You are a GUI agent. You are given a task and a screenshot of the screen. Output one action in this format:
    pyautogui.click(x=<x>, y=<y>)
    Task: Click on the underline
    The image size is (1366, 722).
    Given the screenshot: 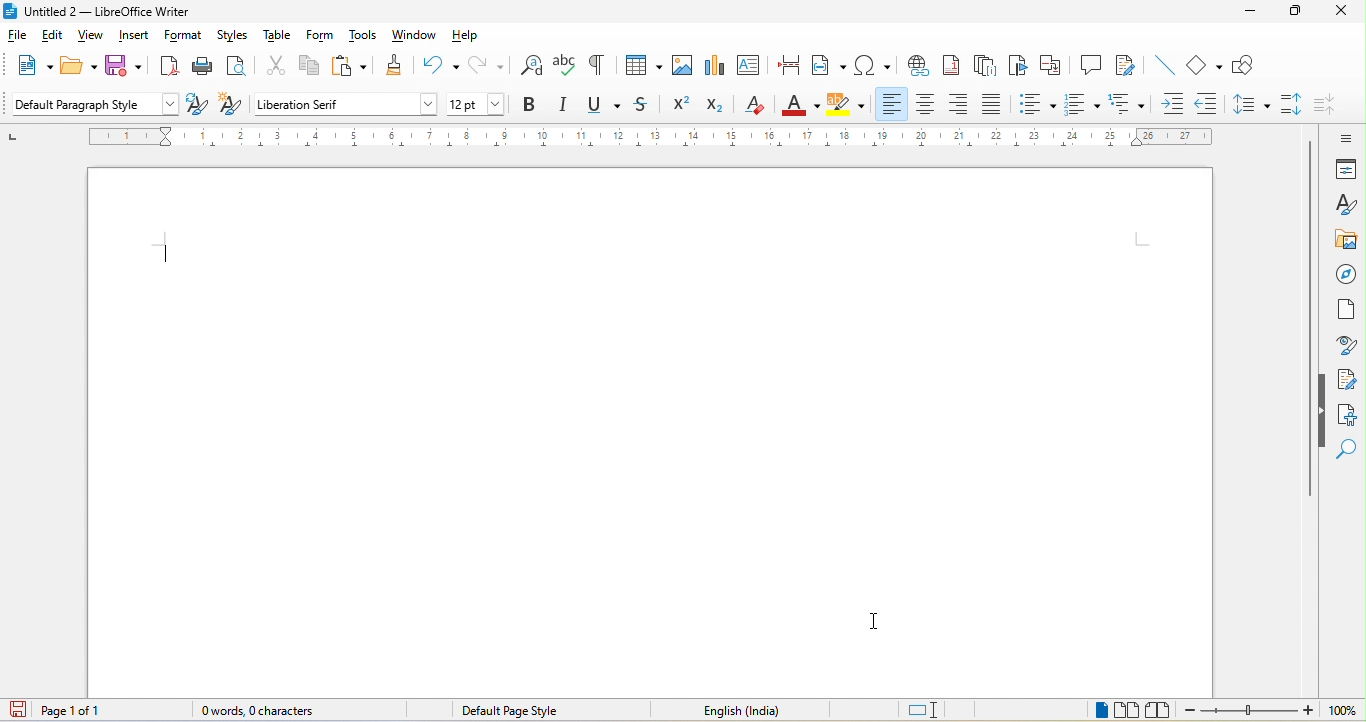 What is the action you would take?
    pyautogui.click(x=605, y=107)
    